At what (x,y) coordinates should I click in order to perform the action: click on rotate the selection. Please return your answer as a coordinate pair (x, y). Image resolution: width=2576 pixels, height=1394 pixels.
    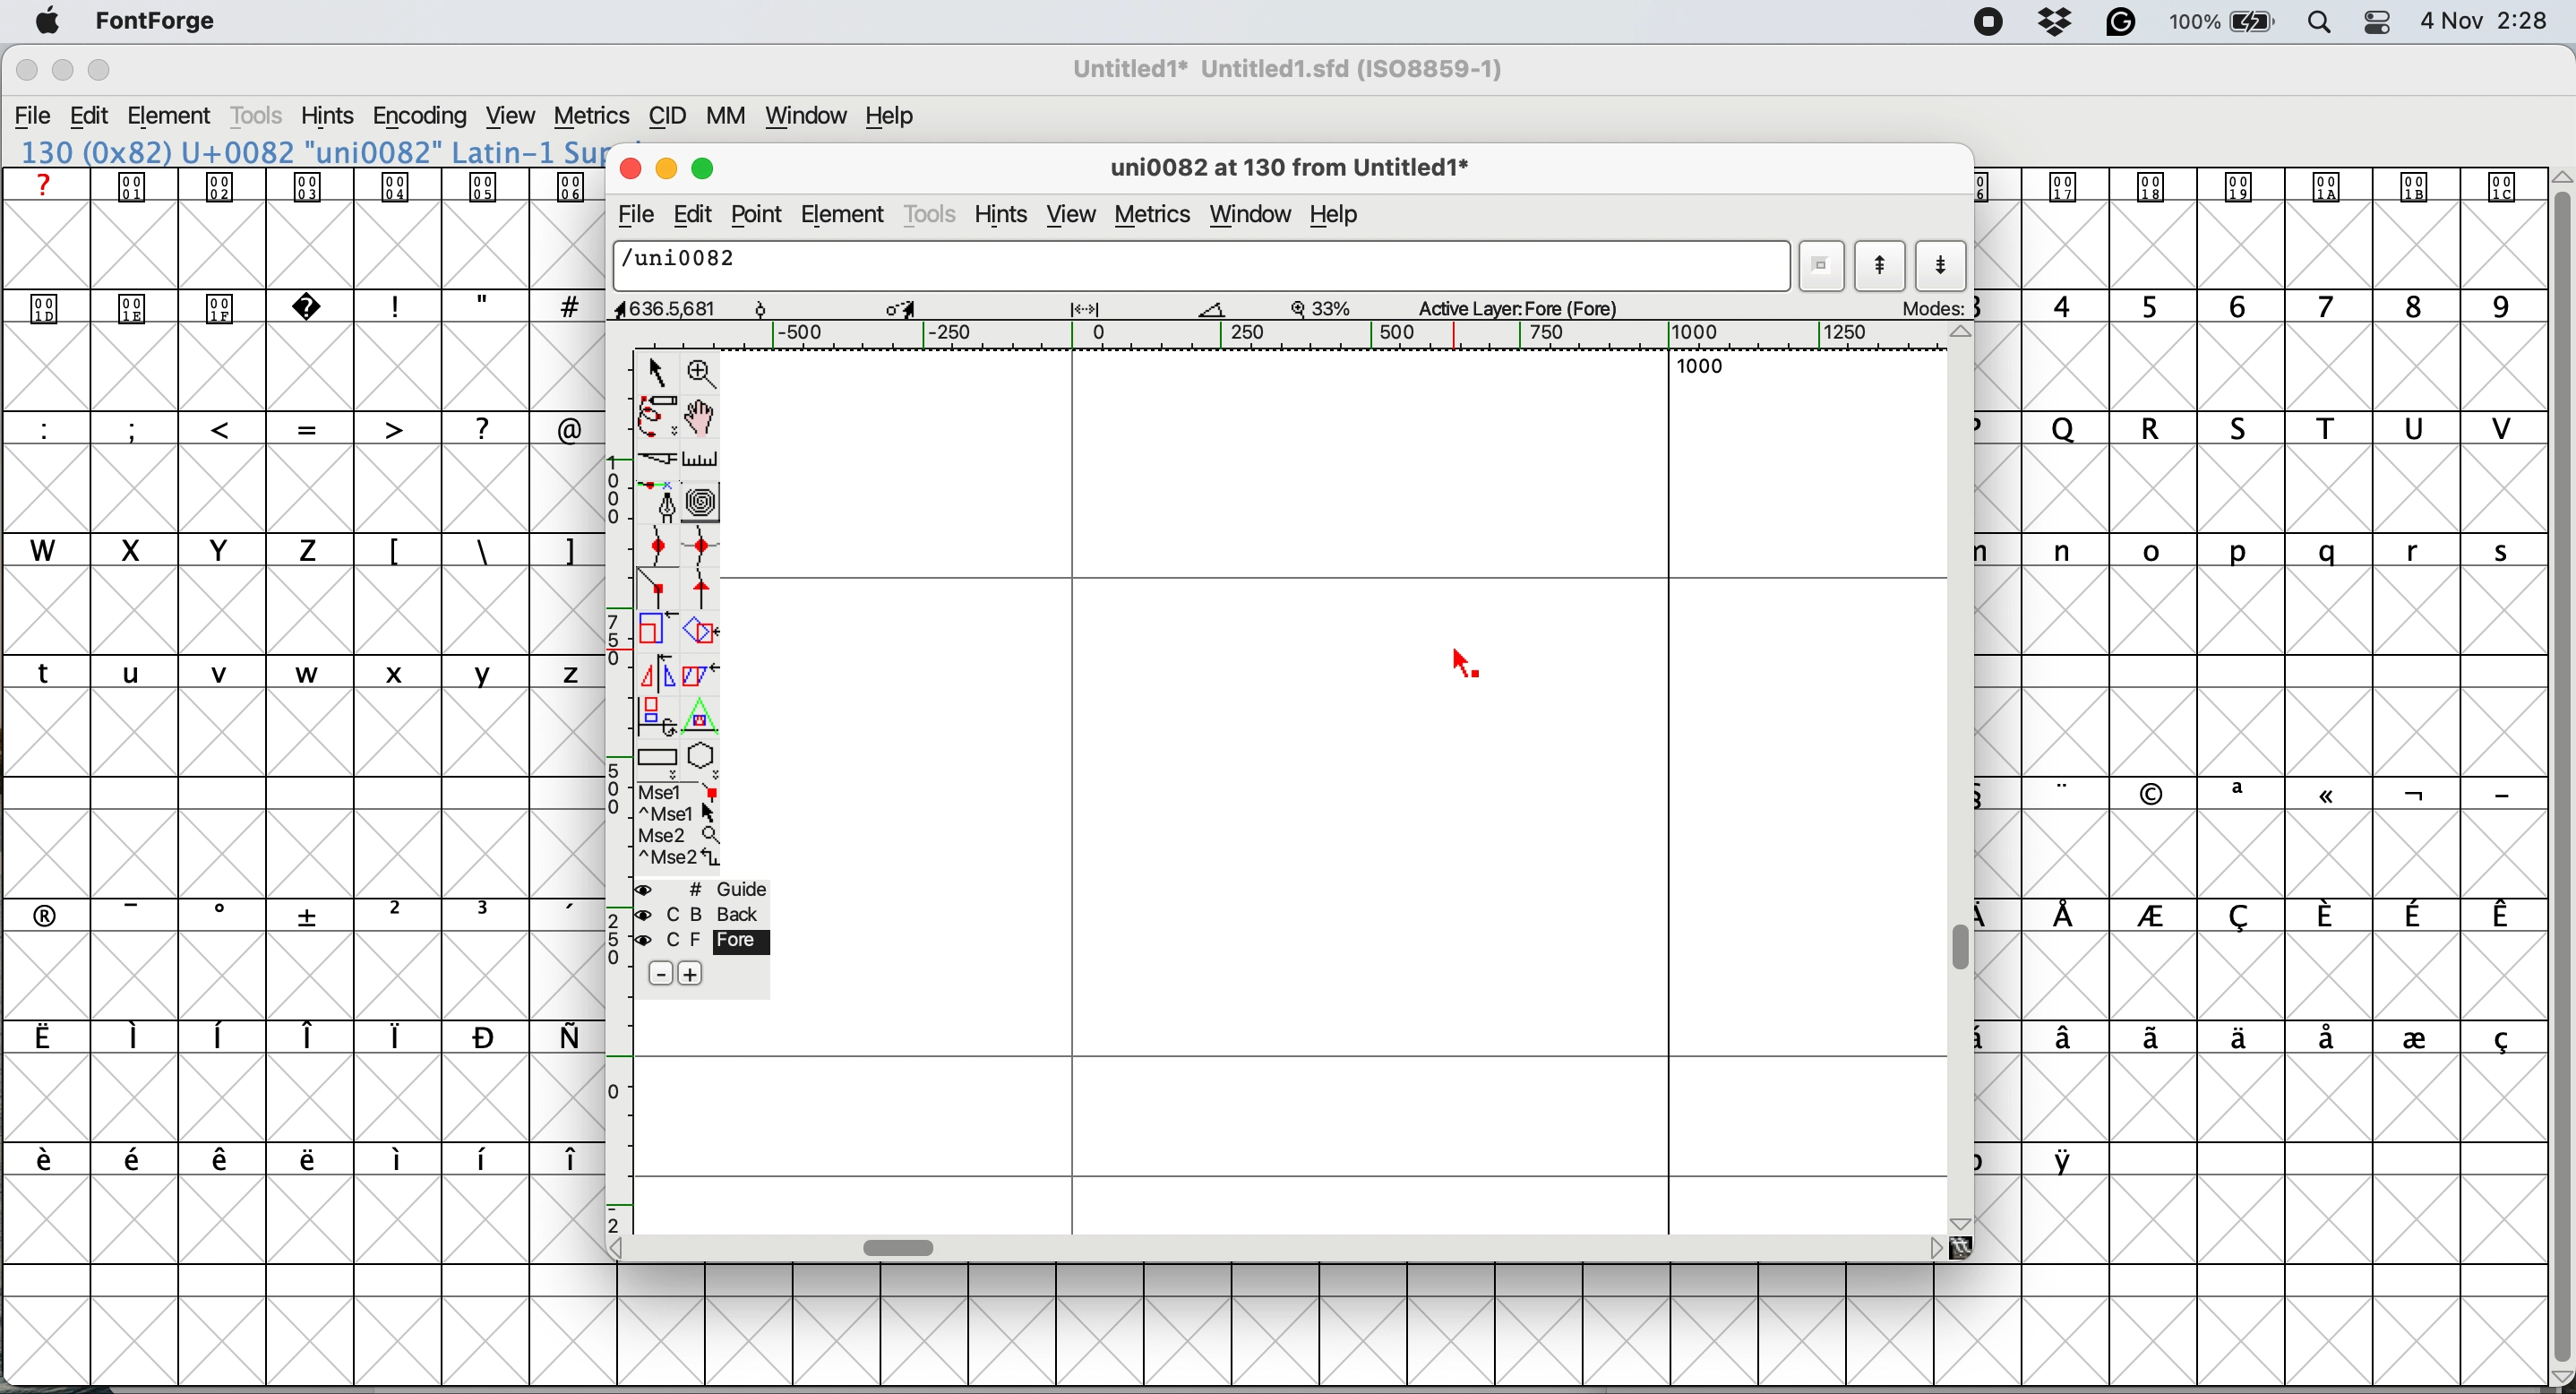
    Looking at the image, I should click on (702, 634).